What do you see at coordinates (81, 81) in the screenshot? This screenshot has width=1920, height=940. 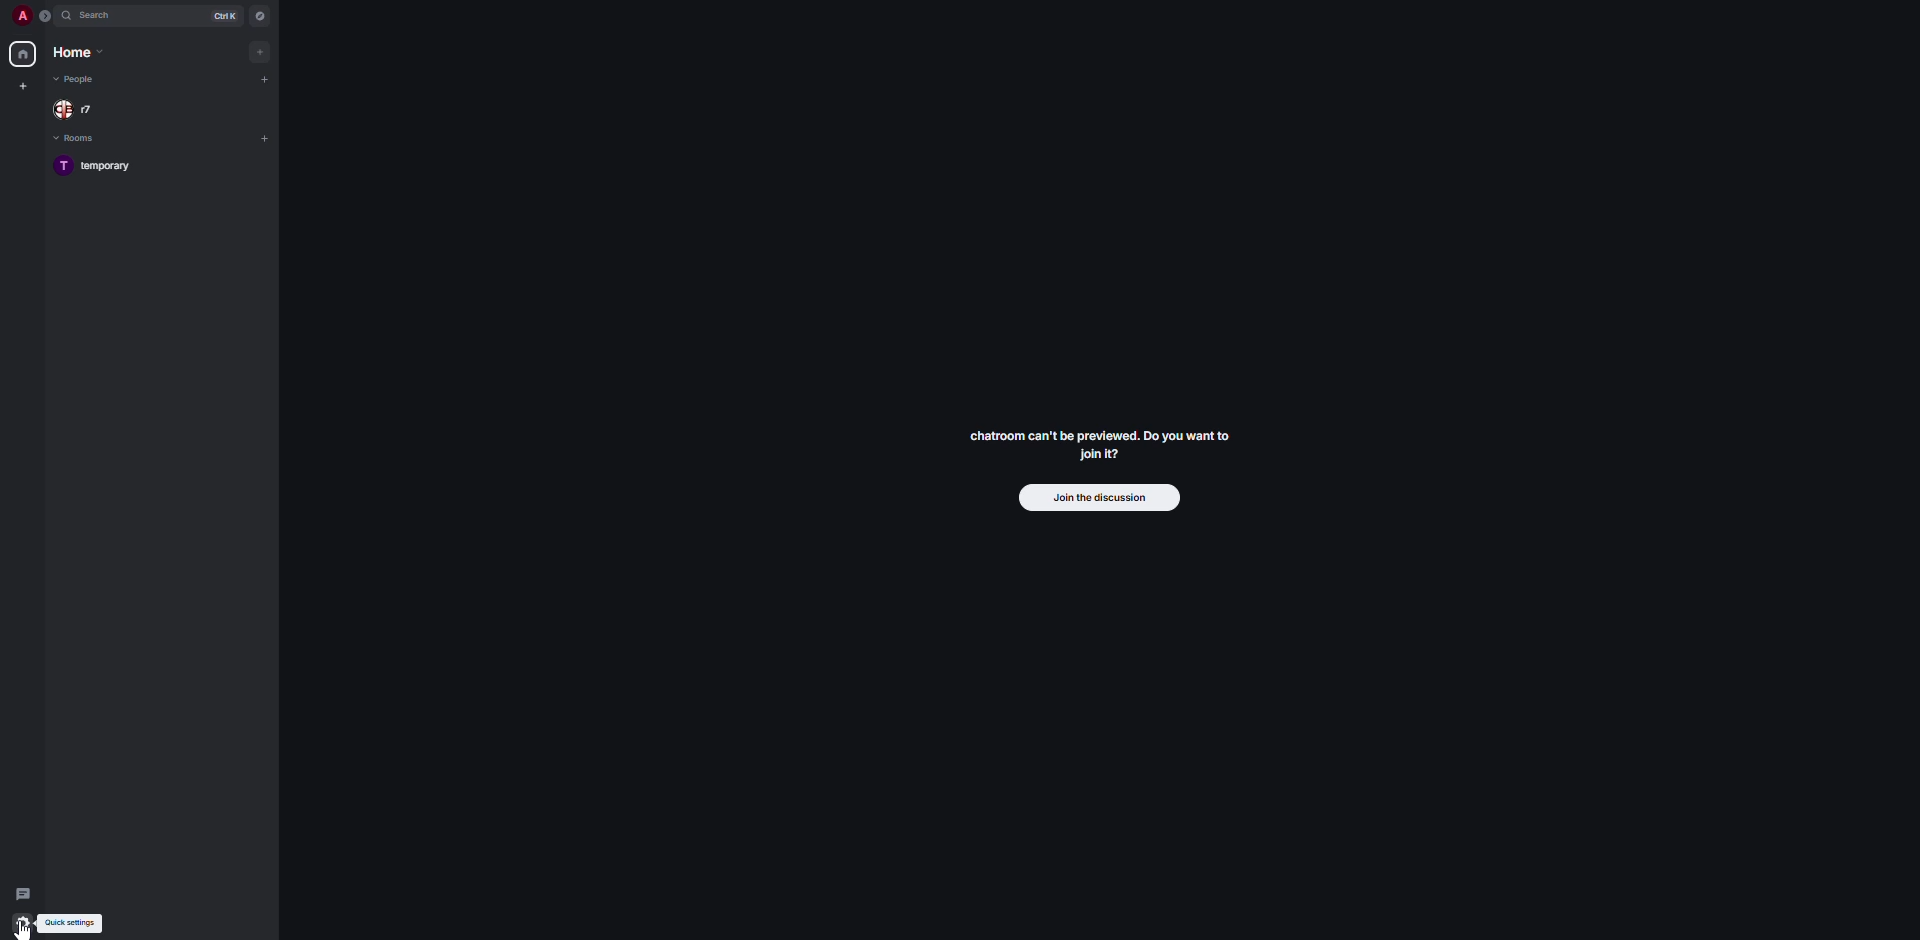 I see `people` at bounding box center [81, 81].